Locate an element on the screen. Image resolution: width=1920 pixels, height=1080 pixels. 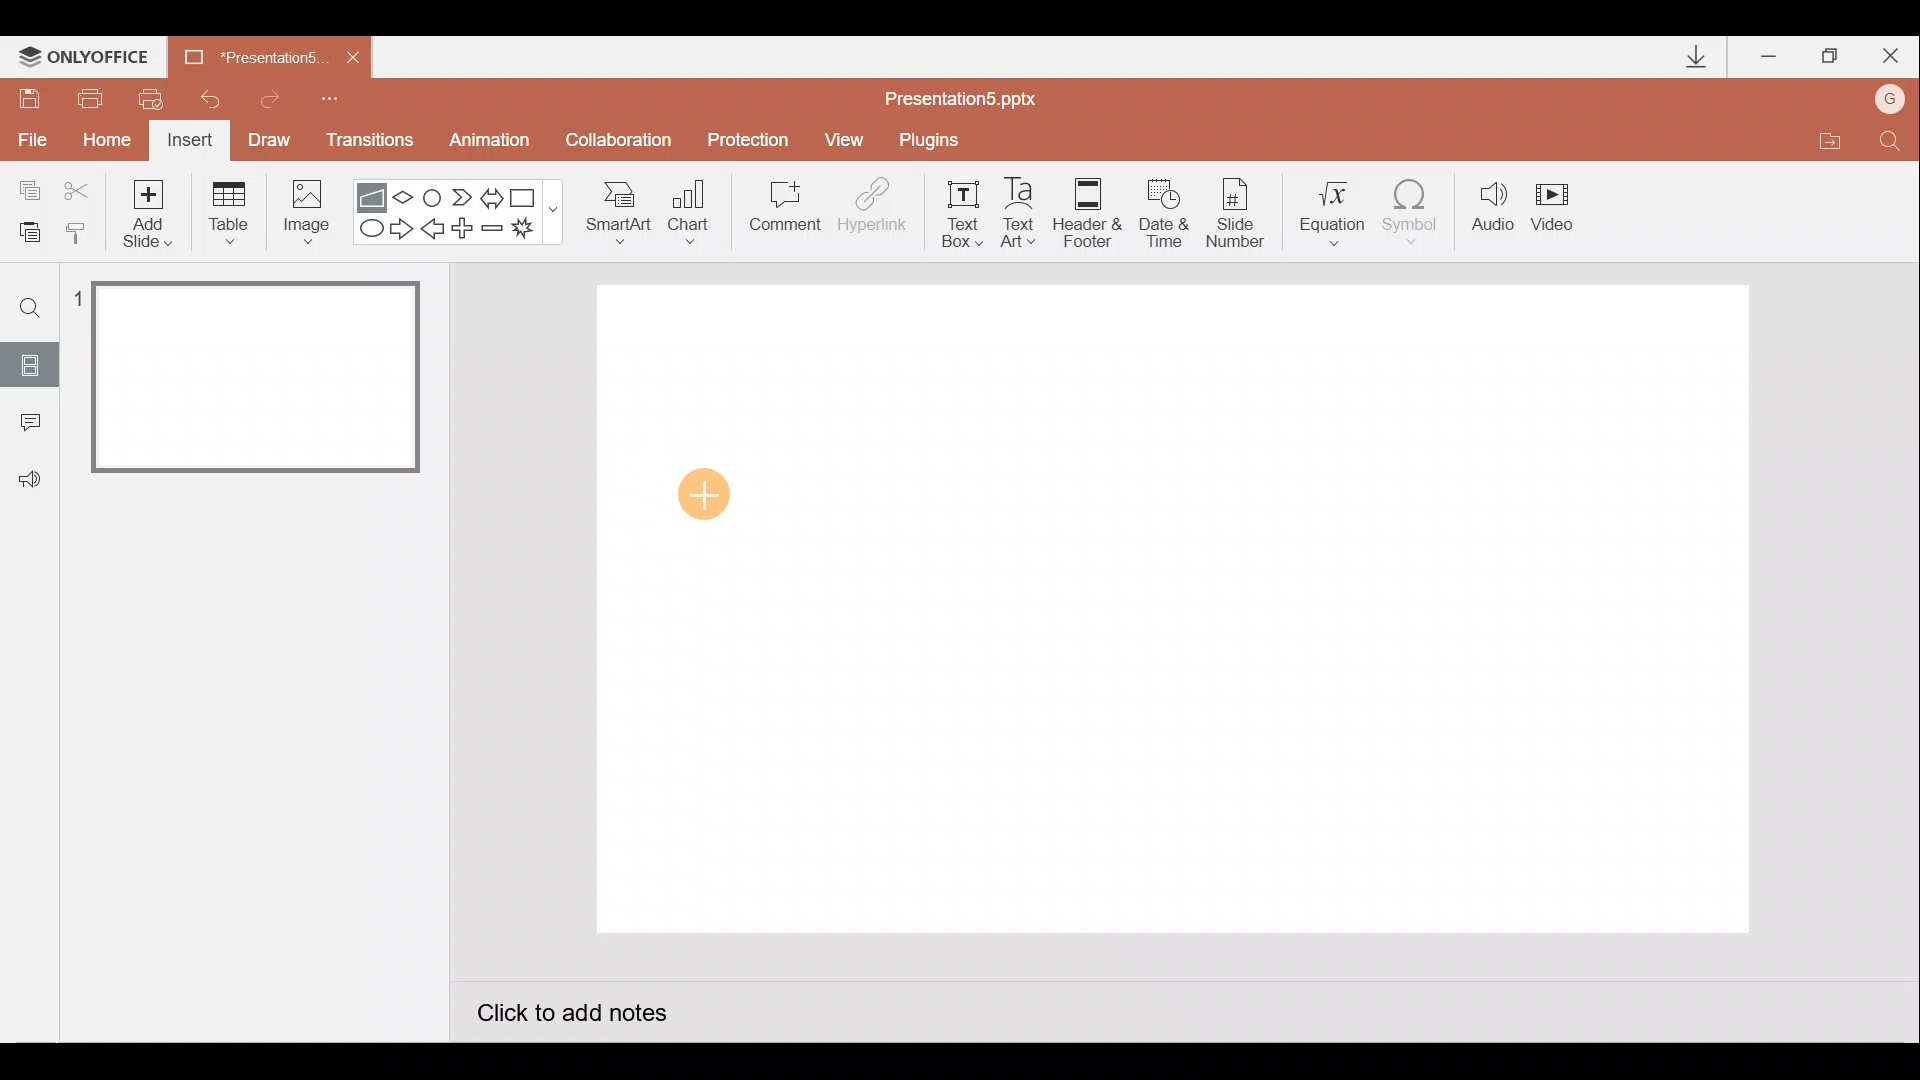
Open file location is located at coordinates (1829, 144).